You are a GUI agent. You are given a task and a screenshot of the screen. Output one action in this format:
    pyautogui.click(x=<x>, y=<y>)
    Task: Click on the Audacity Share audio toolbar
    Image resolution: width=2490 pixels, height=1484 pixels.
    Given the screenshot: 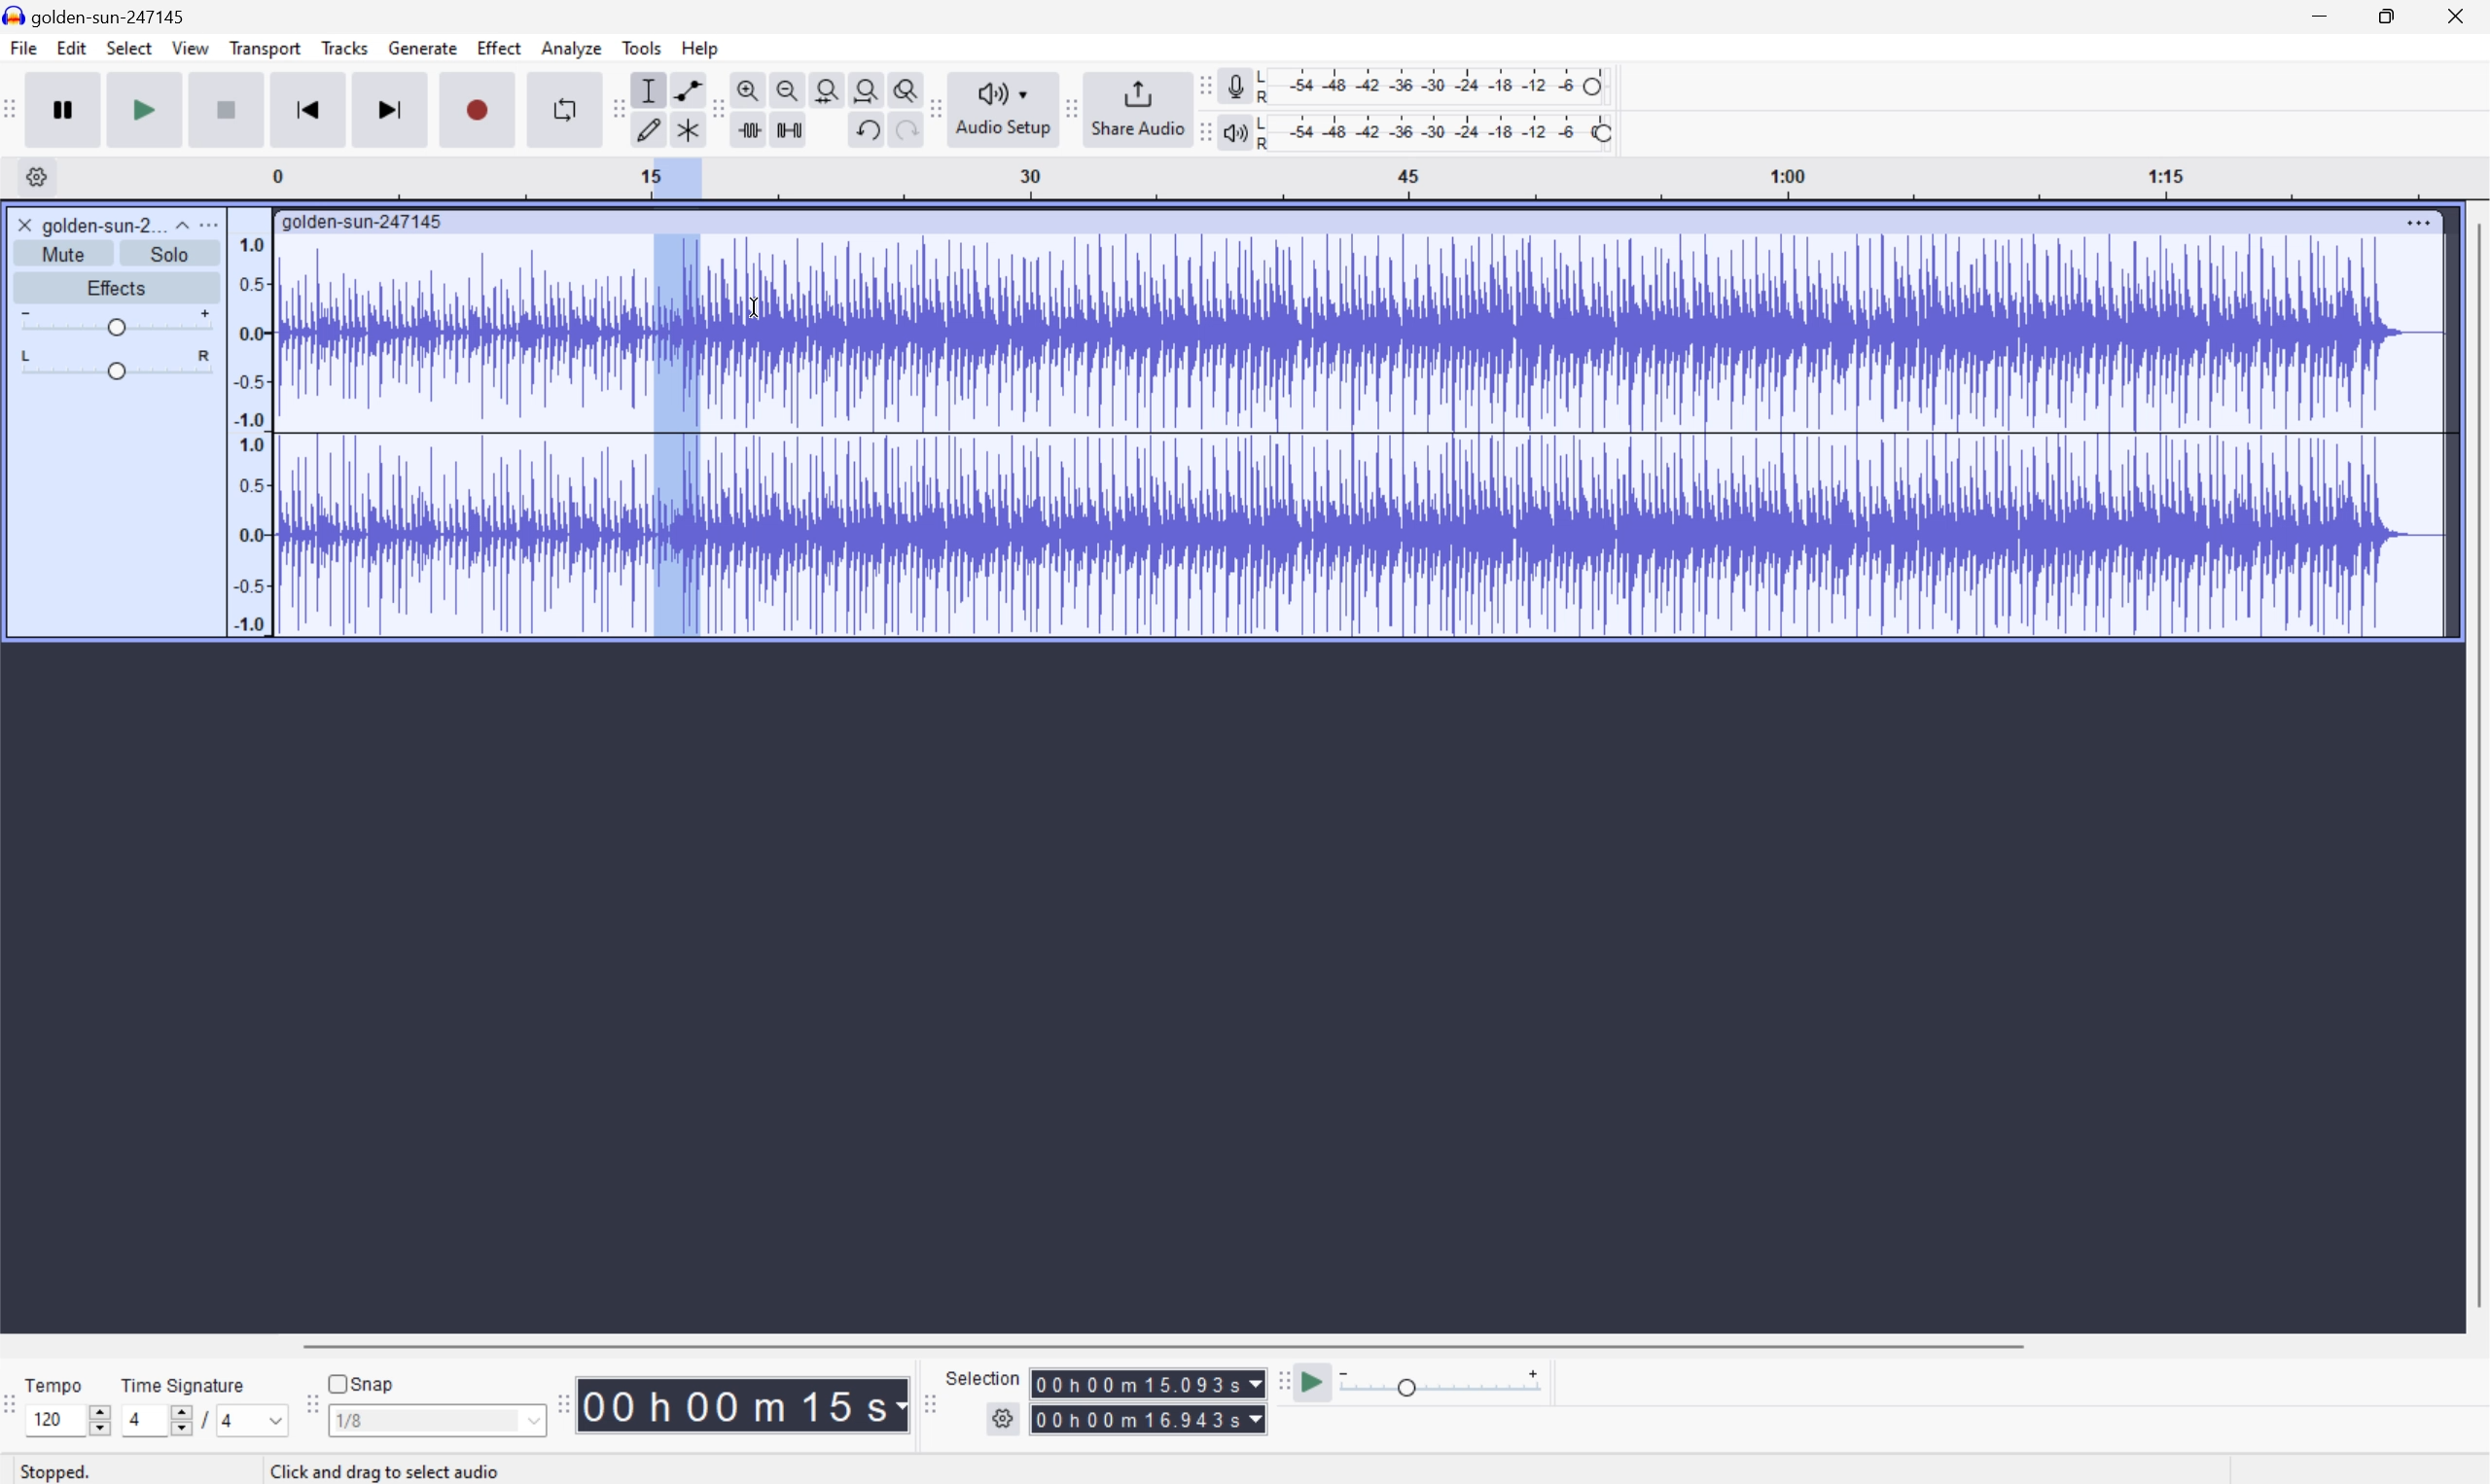 What is the action you would take?
    pyautogui.click(x=1072, y=106)
    